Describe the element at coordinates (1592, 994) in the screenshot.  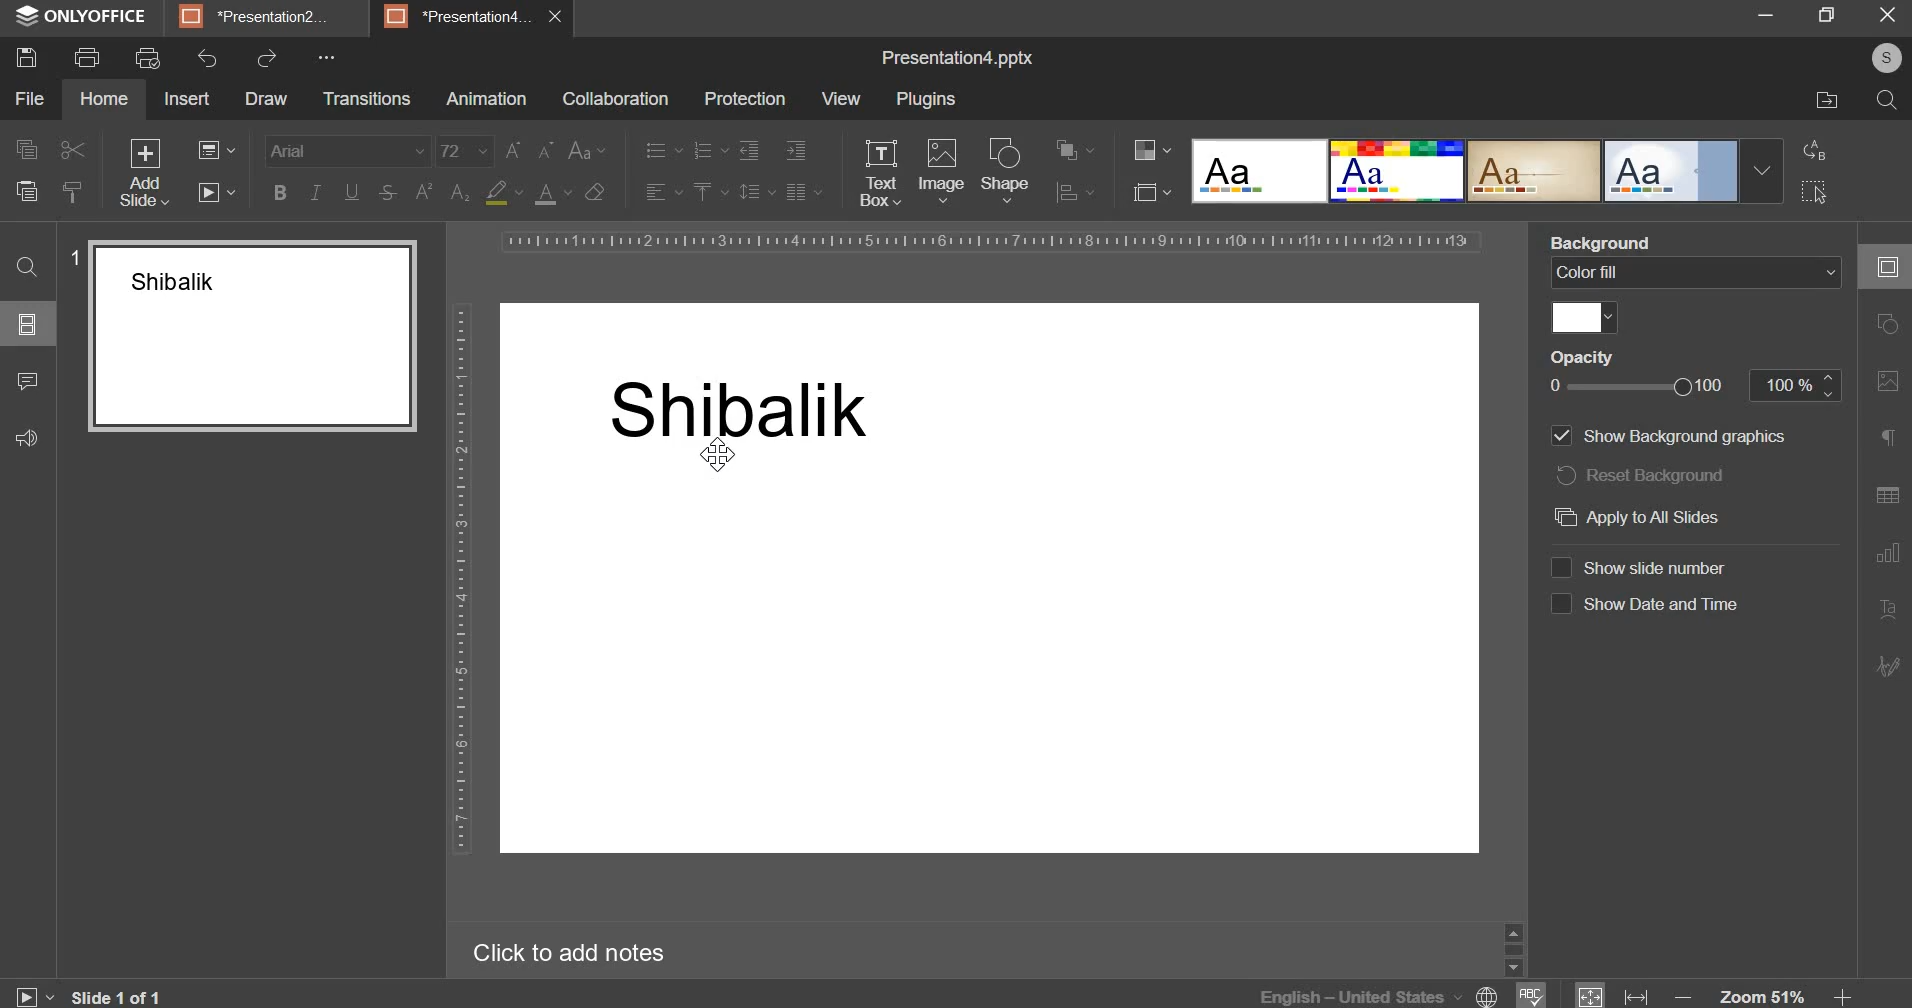
I see `fit` at that location.